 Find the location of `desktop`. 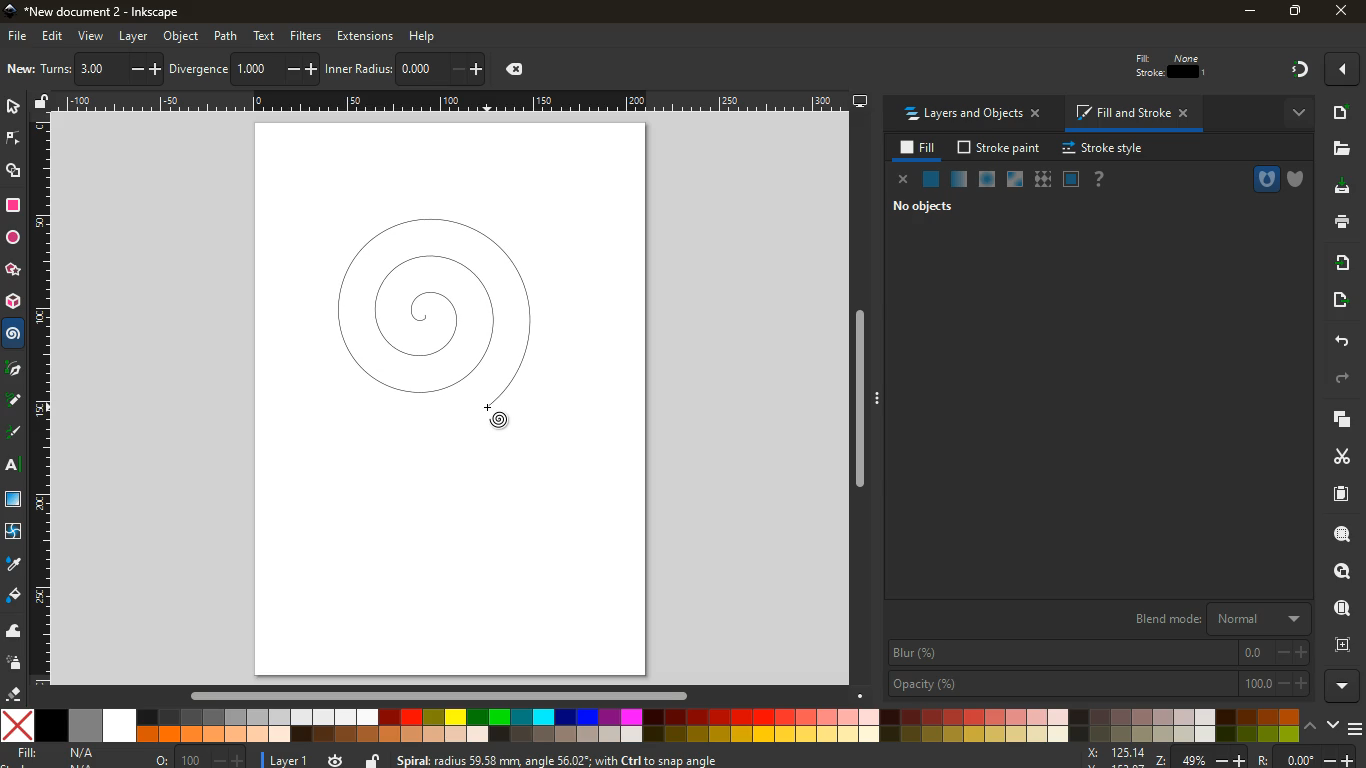

desktop is located at coordinates (860, 103).